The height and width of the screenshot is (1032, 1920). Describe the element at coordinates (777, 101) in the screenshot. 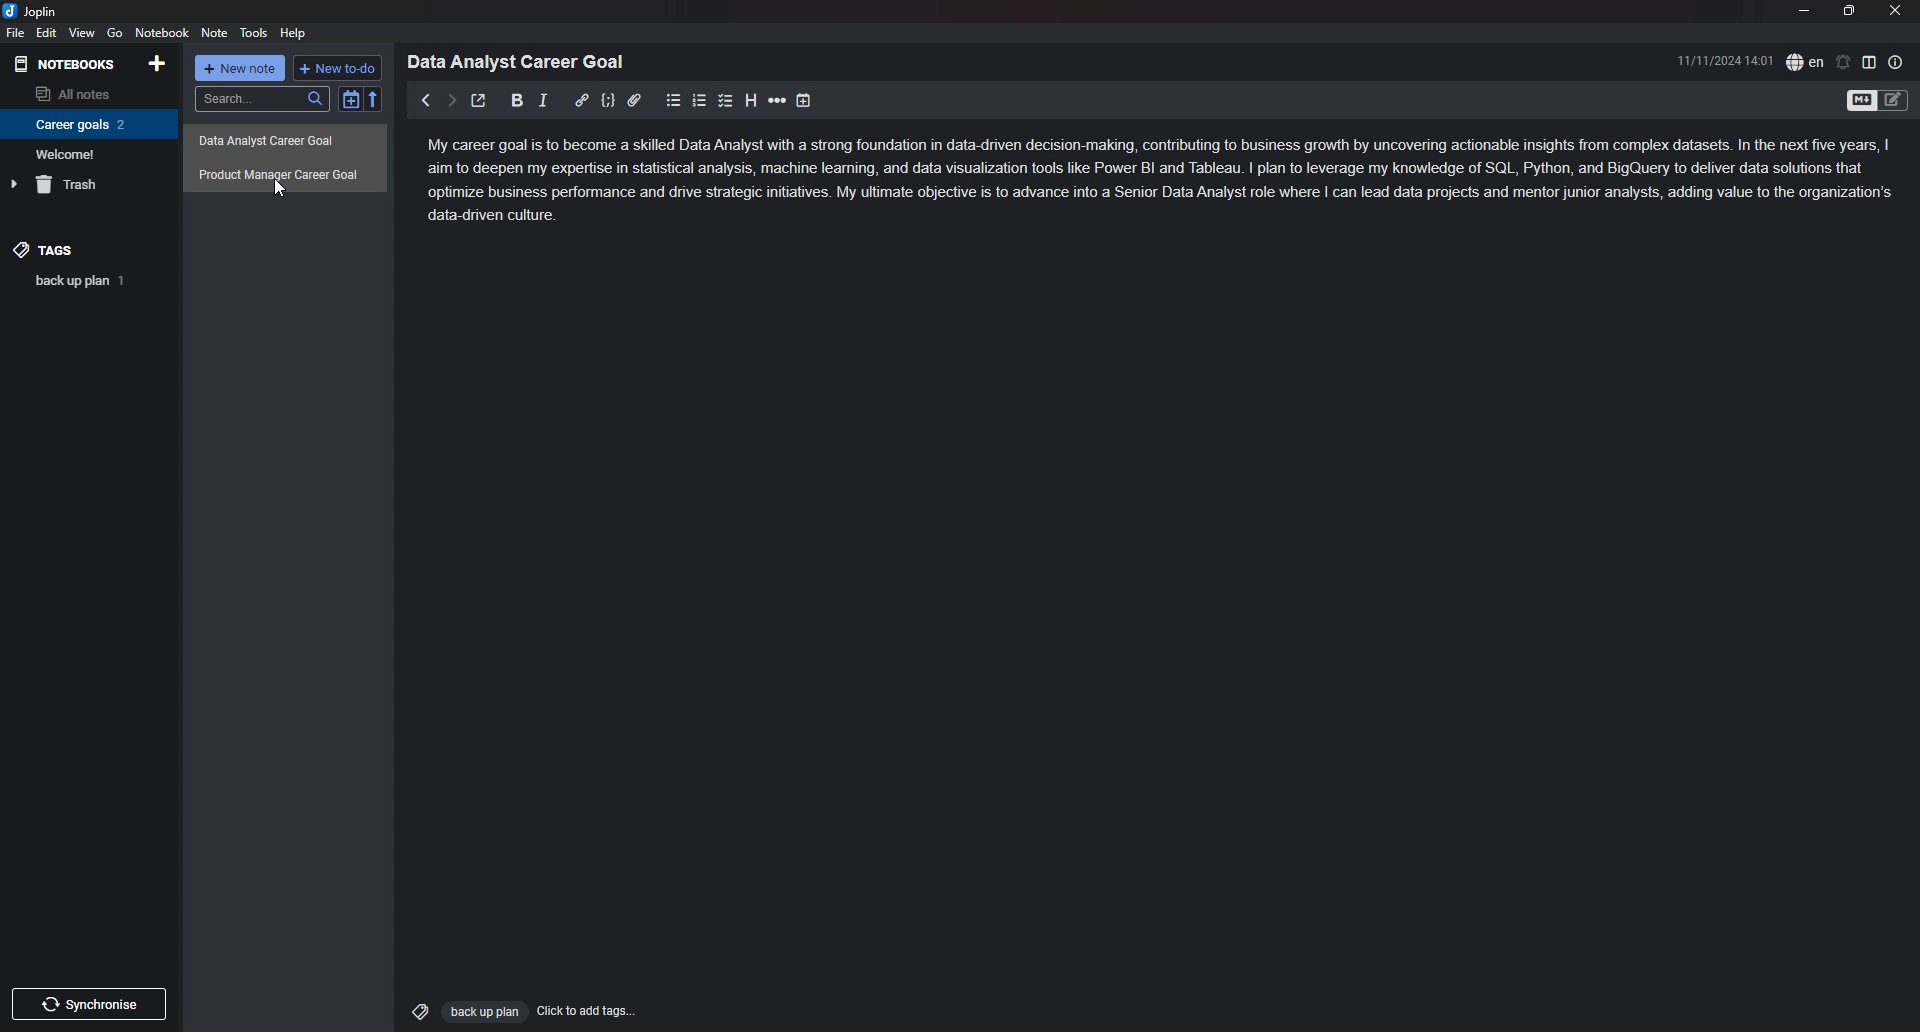

I see `horizontal rule` at that location.